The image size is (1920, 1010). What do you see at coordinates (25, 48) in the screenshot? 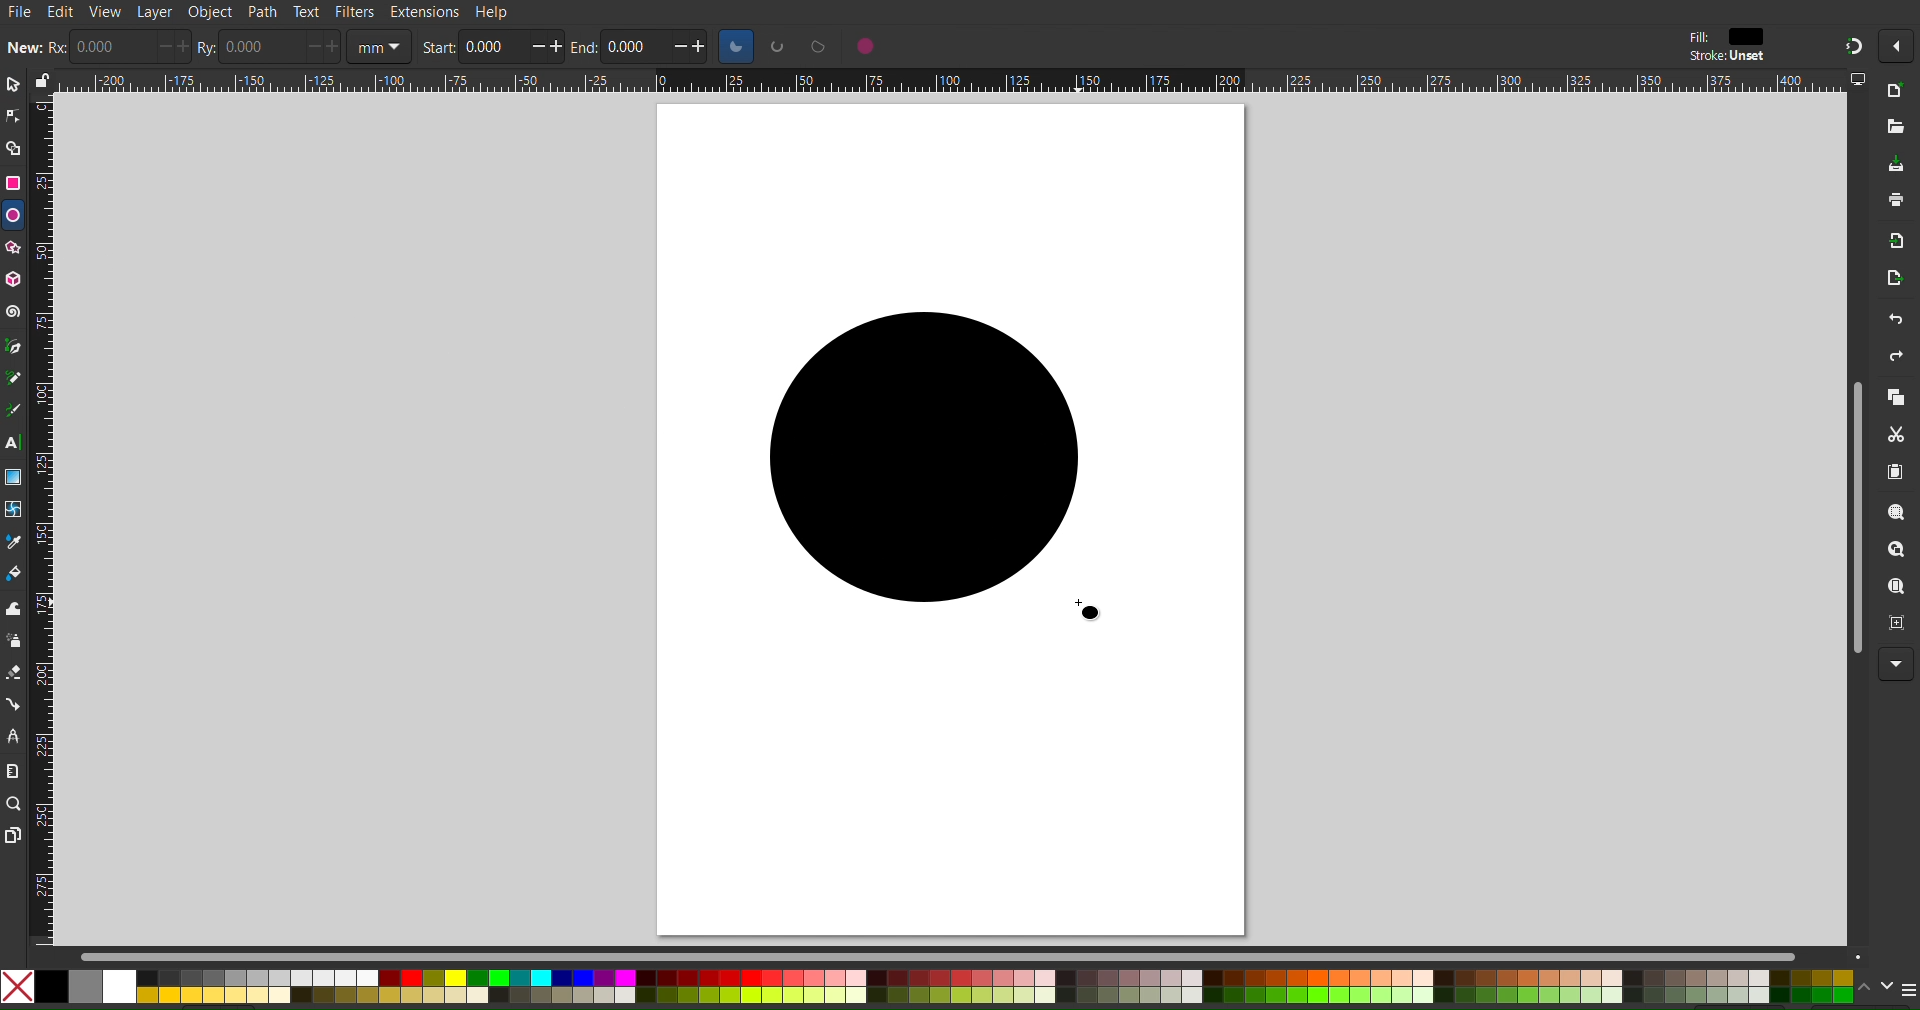
I see `new` at bounding box center [25, 48].